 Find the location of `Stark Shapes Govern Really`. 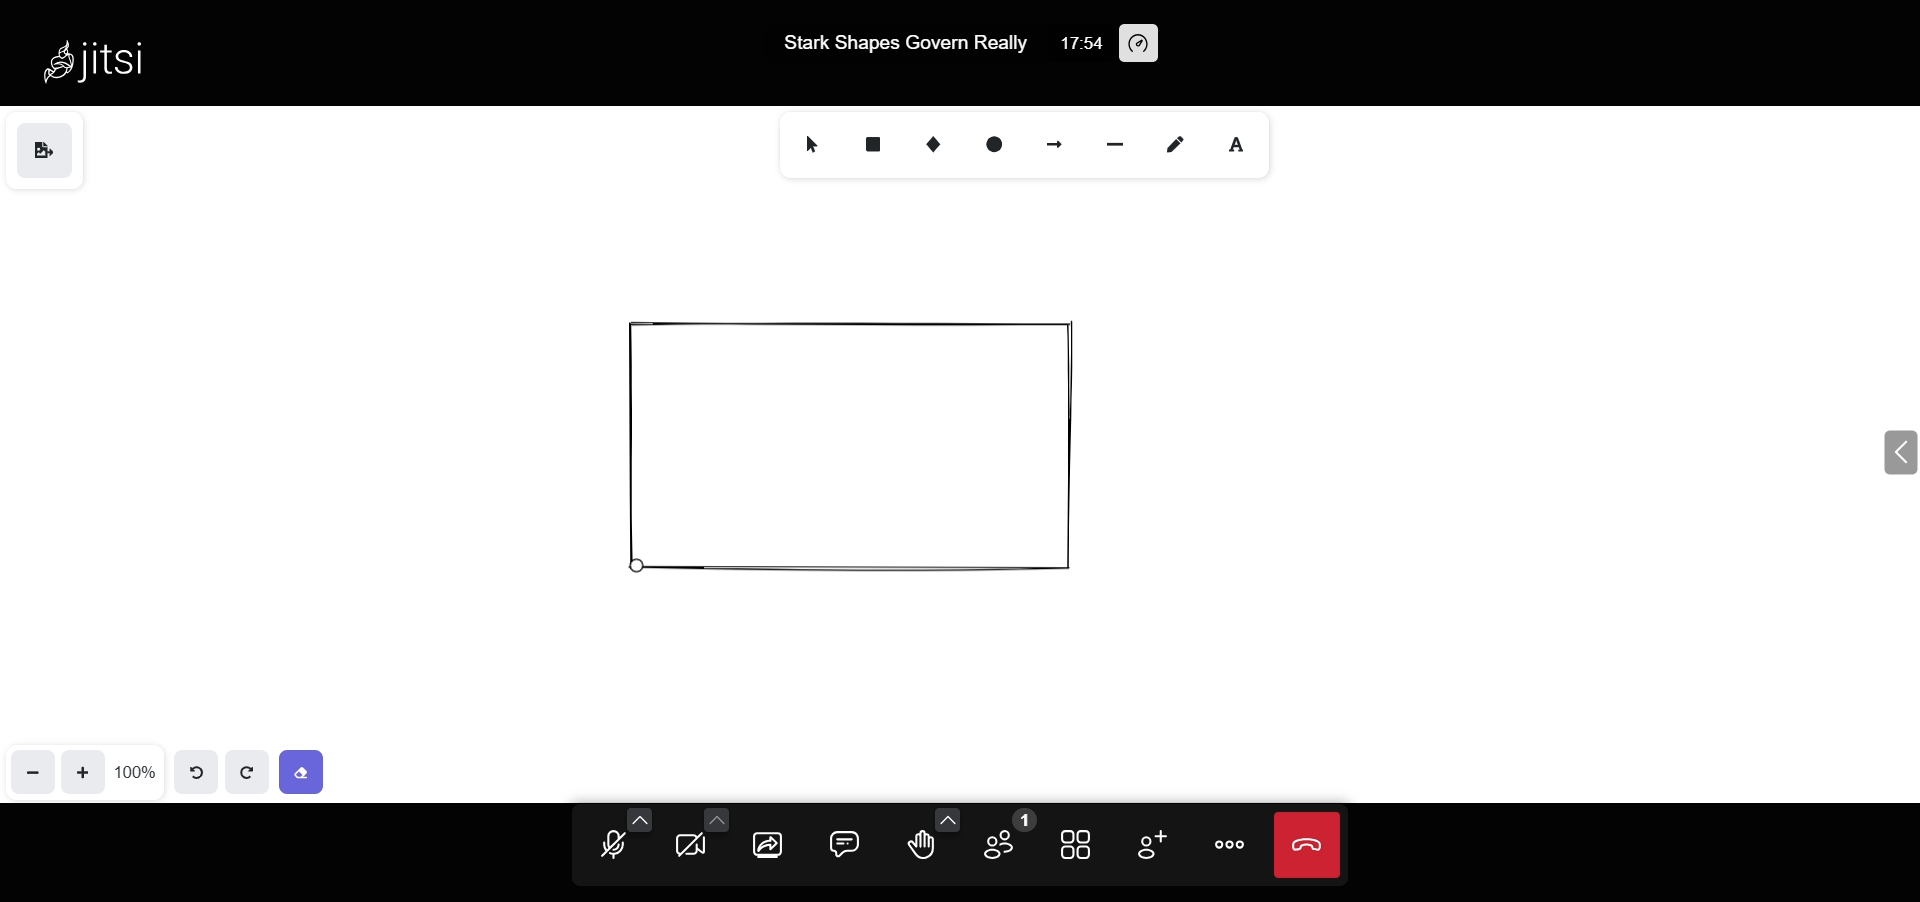

Stark Shapes Govern Really is located at coordinates (899, 42).